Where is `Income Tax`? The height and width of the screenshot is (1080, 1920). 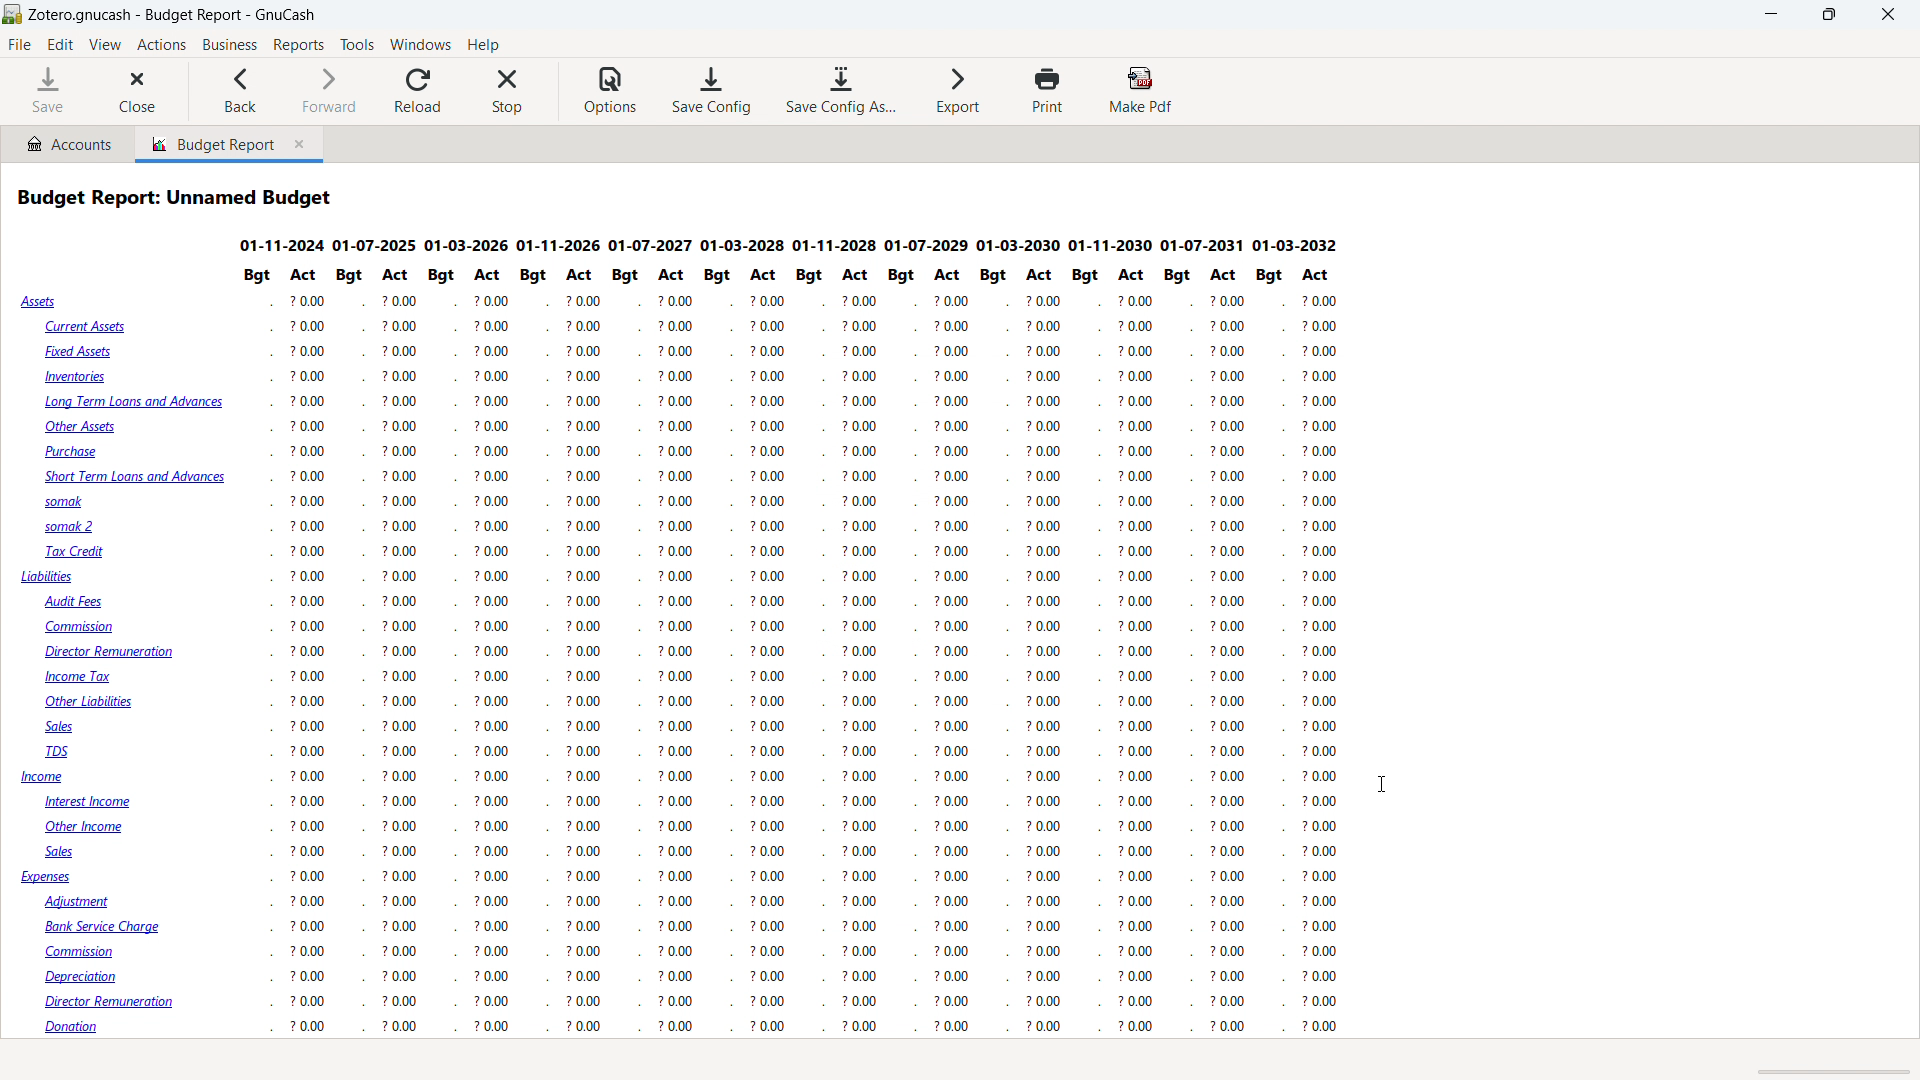 Income Tax is located at coordinates (81, 677).